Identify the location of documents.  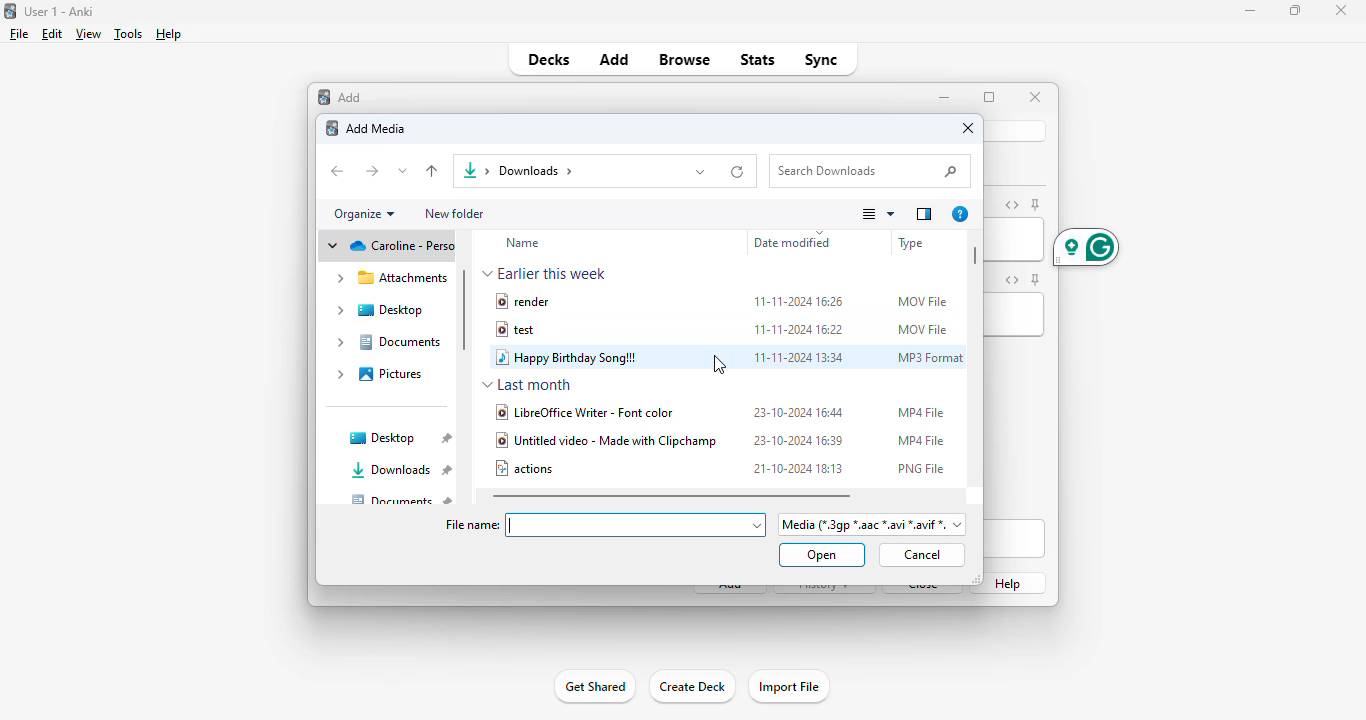
(390, 343).